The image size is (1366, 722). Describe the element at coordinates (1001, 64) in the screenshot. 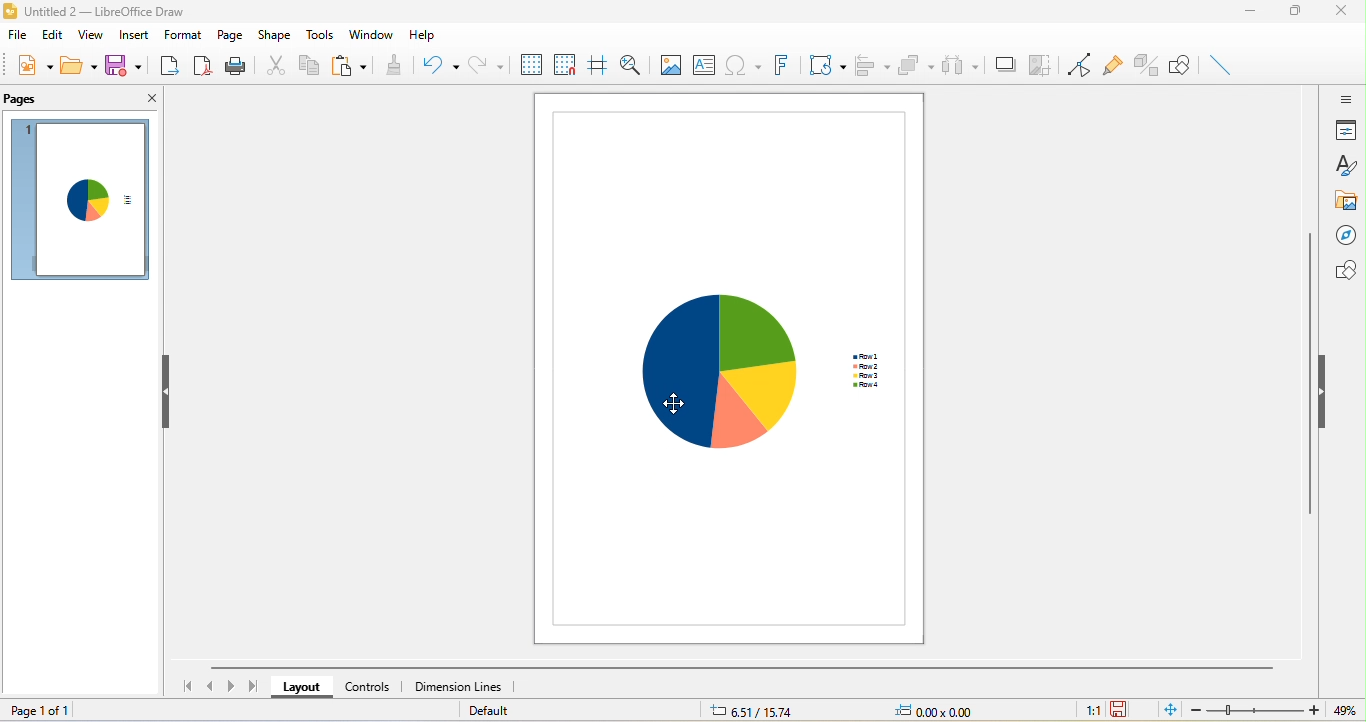

I see `shadow` at that location.